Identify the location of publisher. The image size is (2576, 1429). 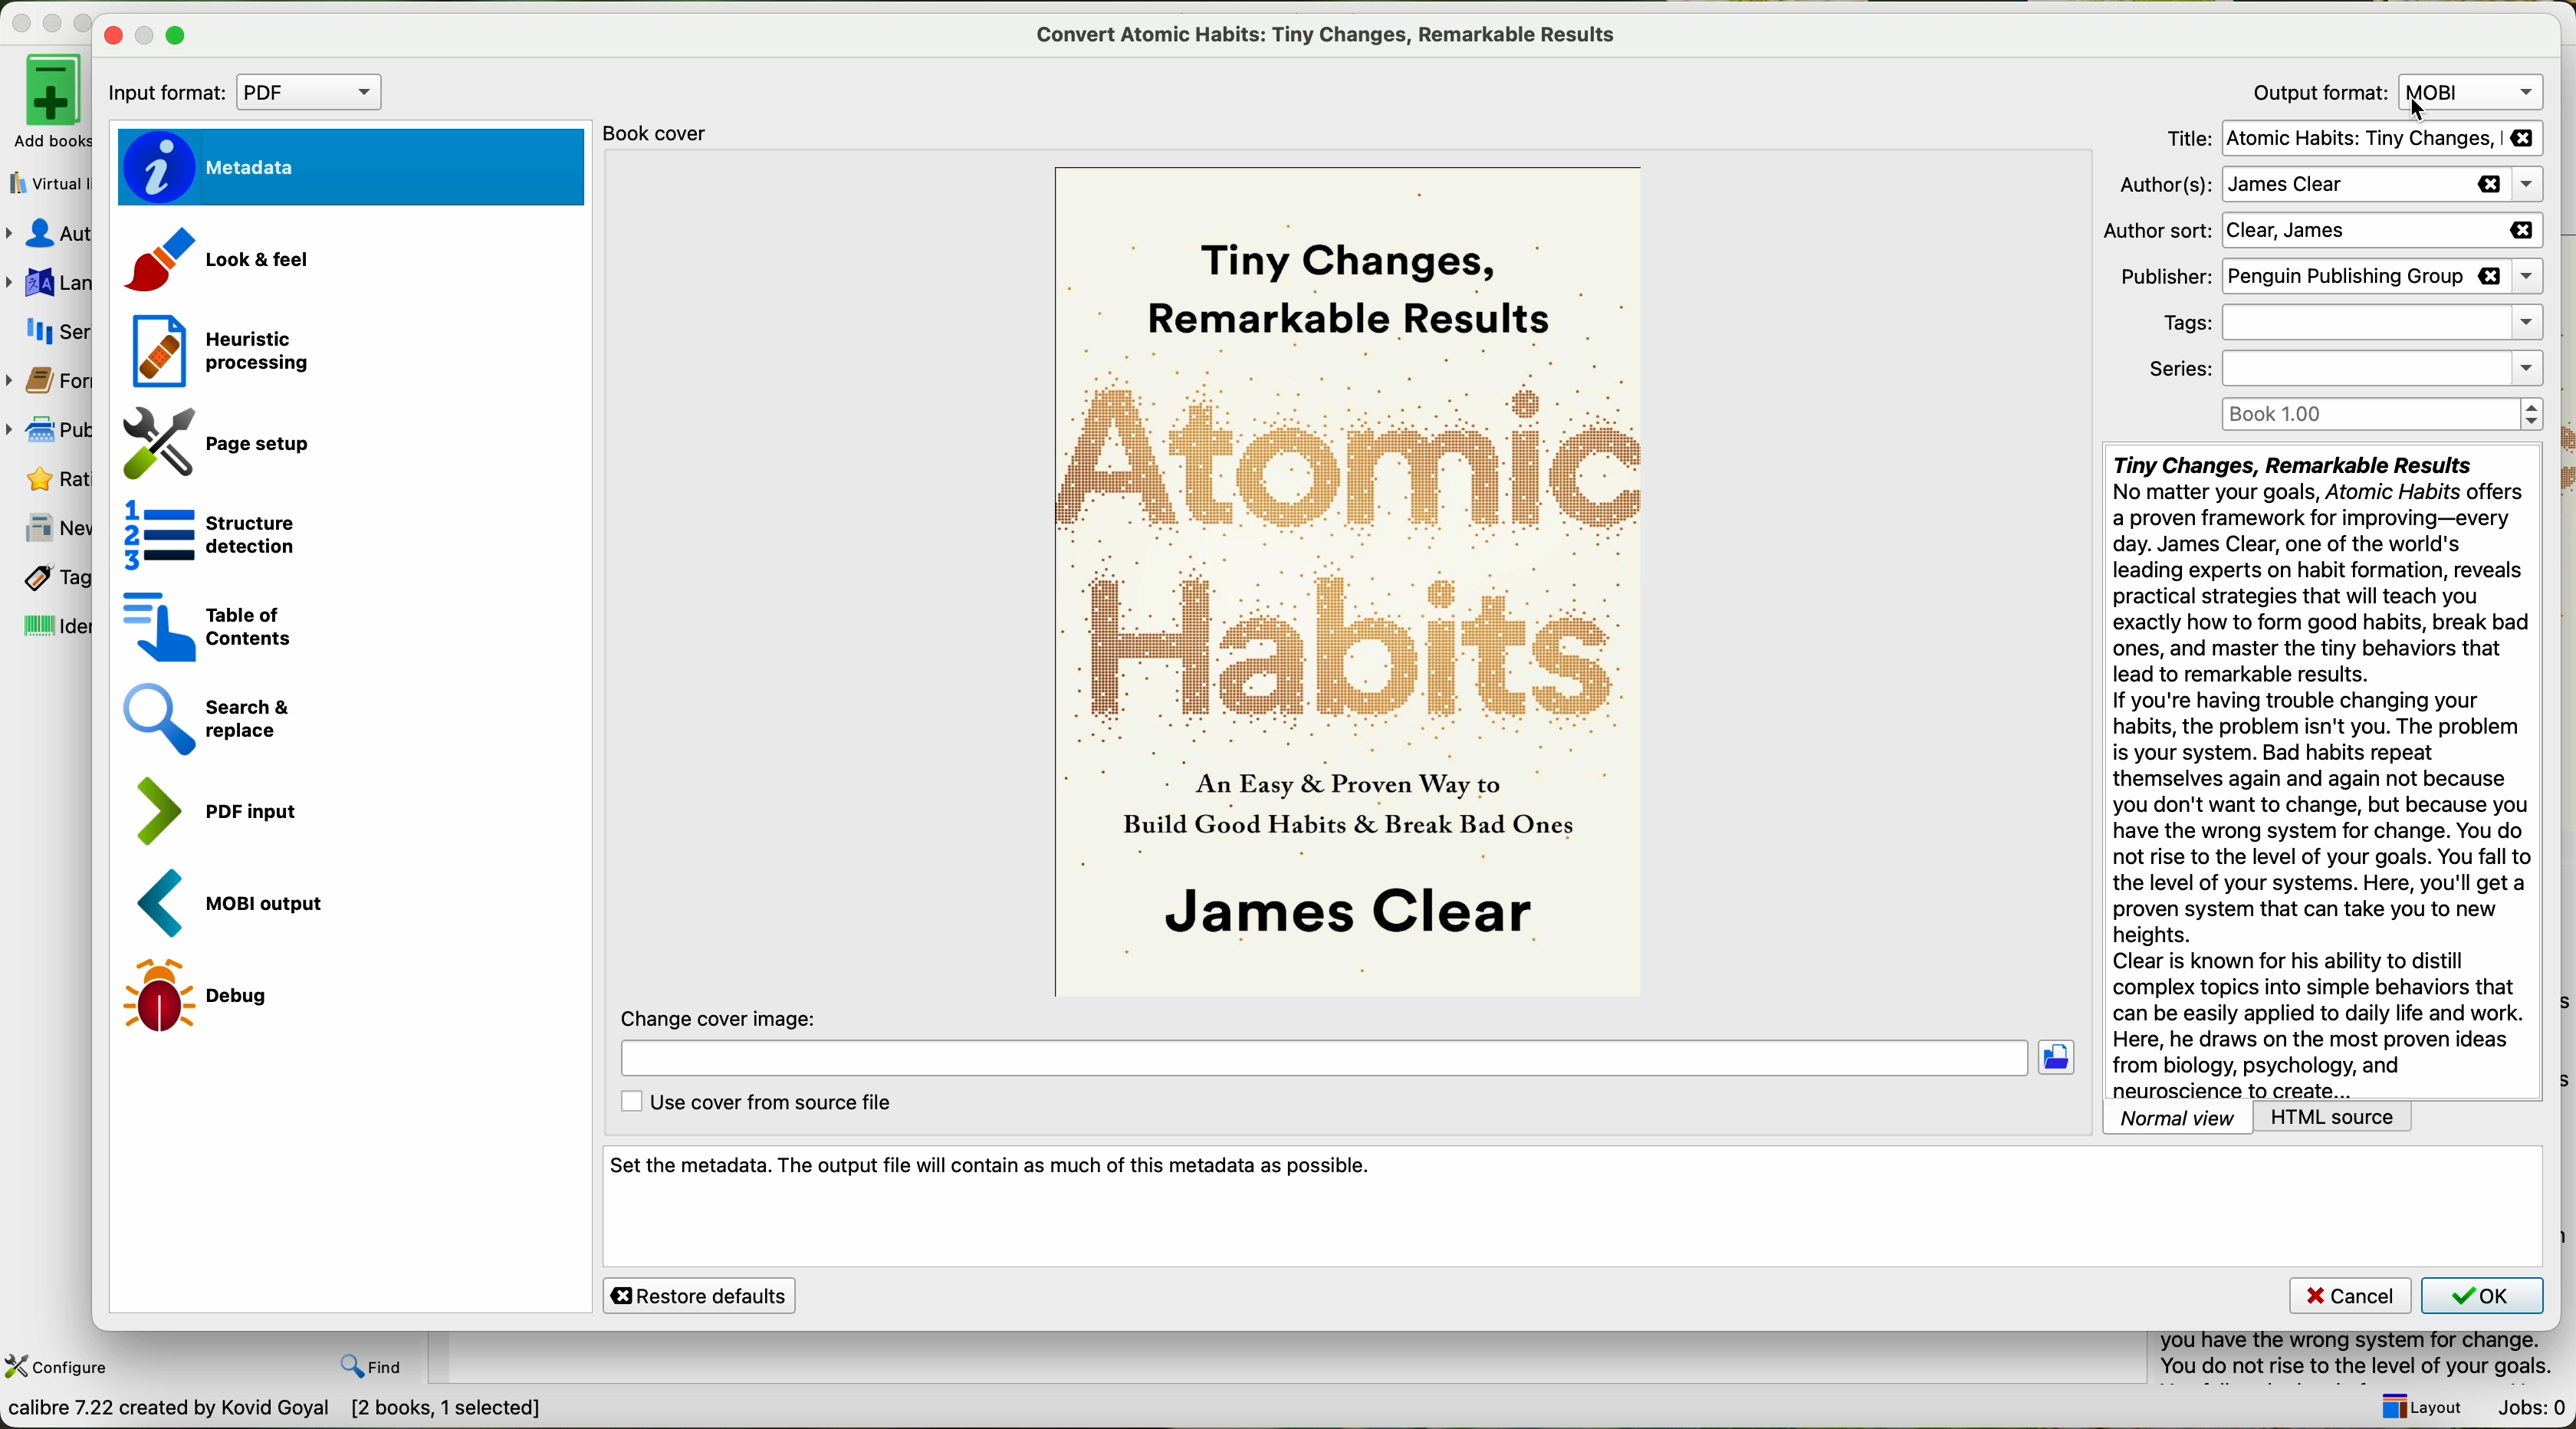
(50, 430).